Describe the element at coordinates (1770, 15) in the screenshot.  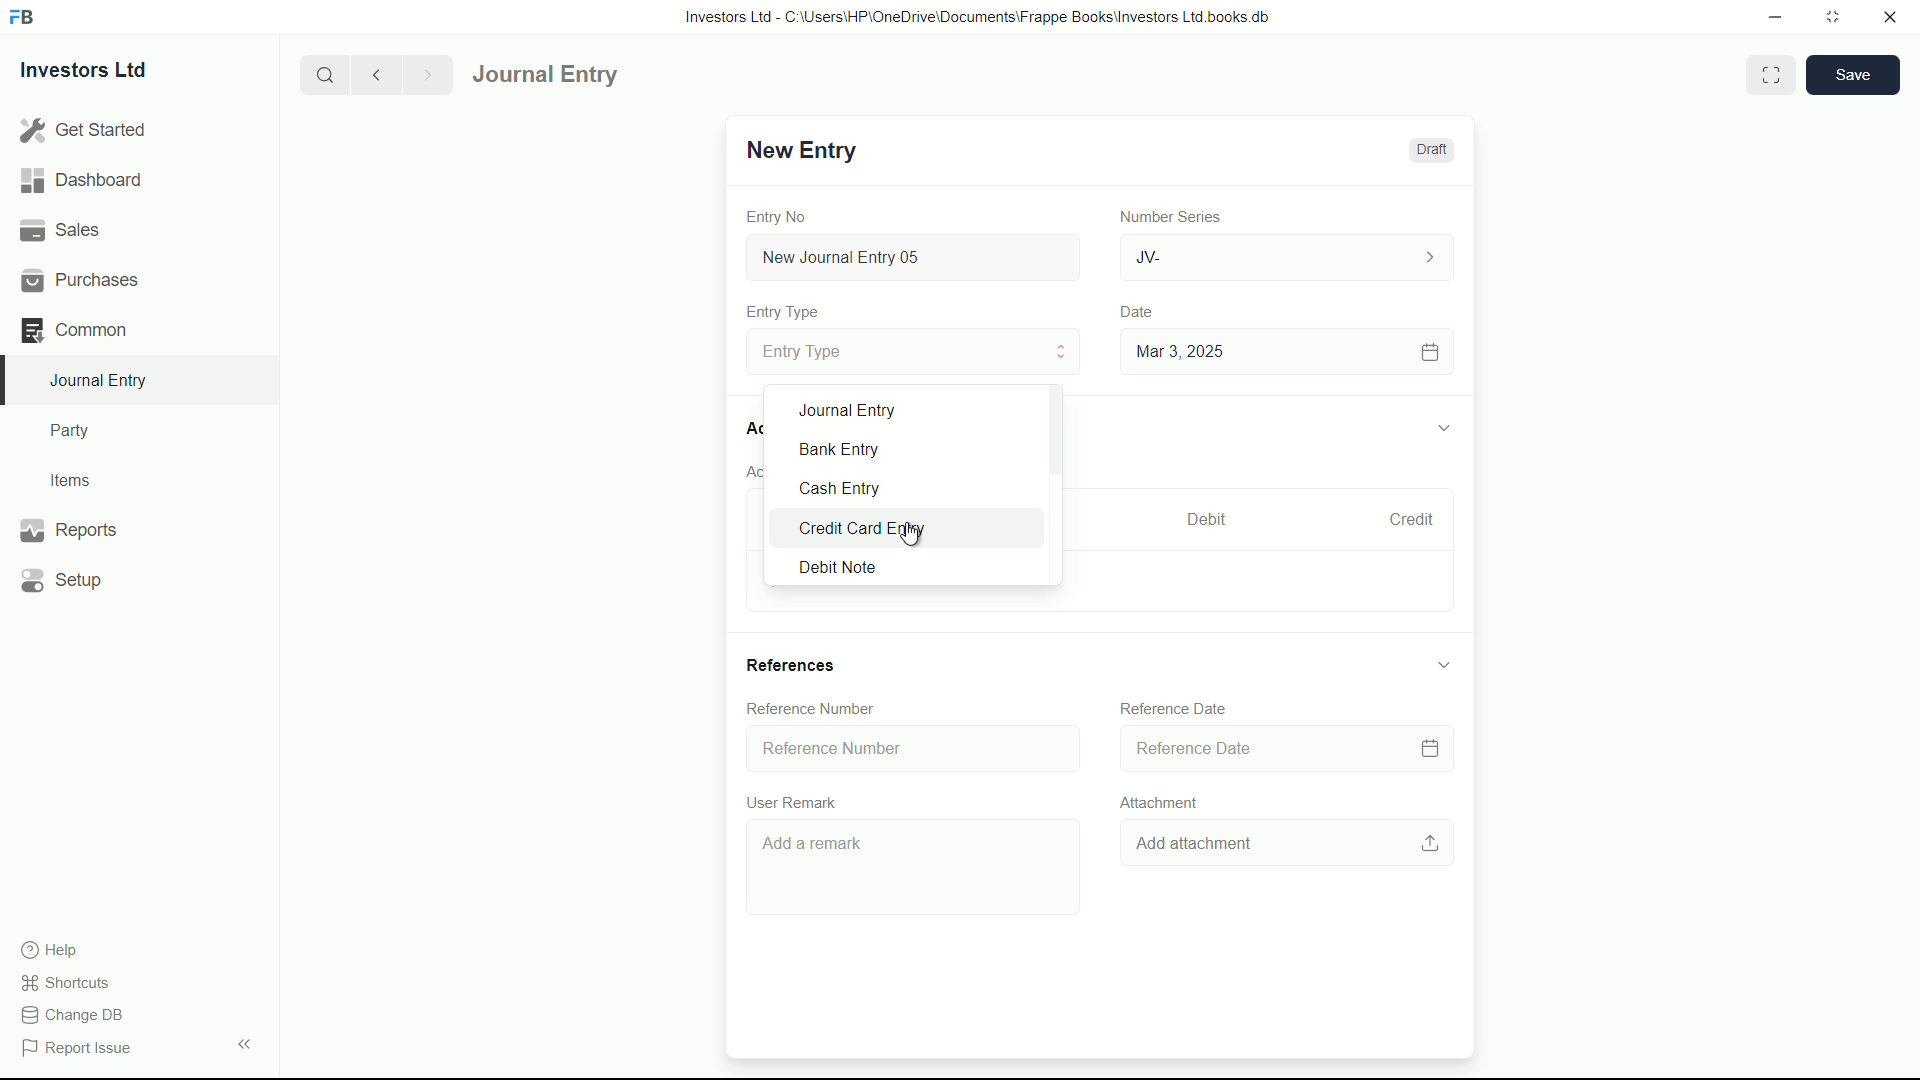
I see `minimize` at that location.